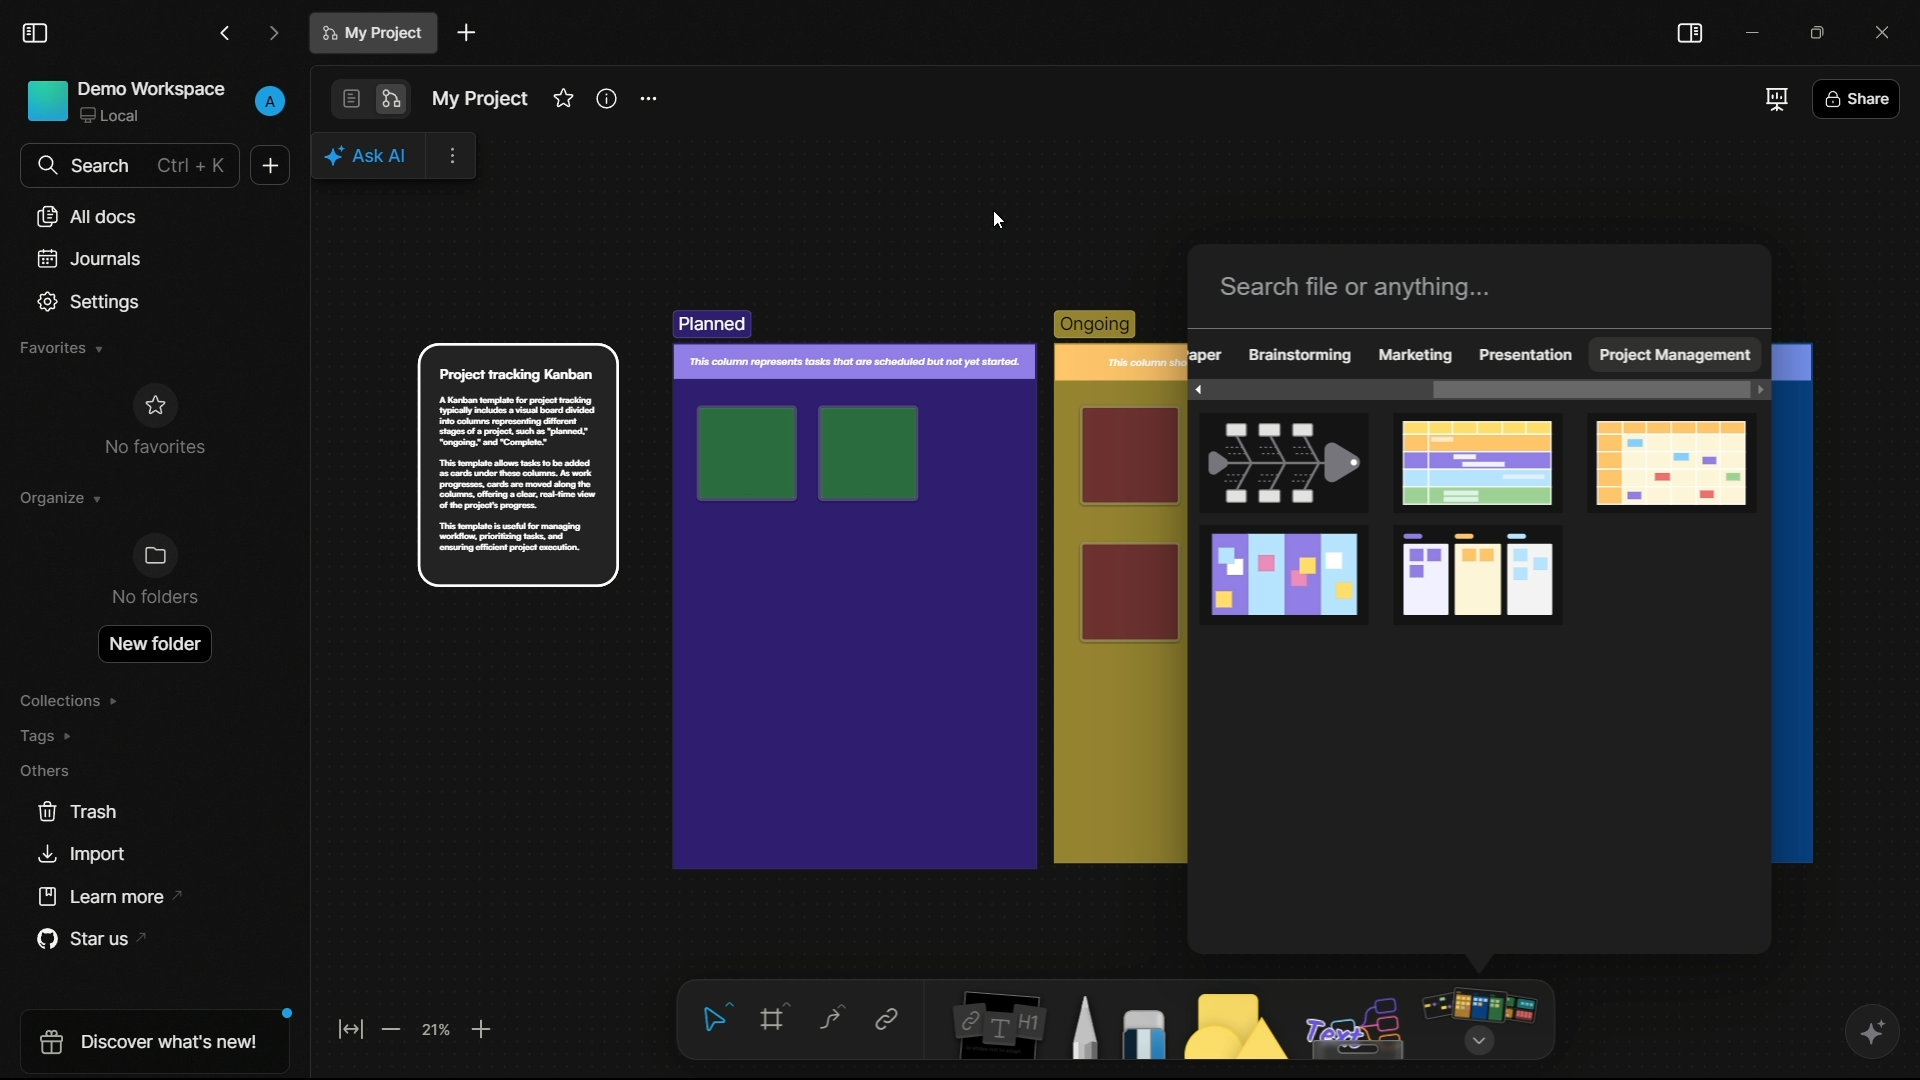 The width and height of the screenshot is (1920, 1080). I want to click on more tools, so click(1478, 1021).